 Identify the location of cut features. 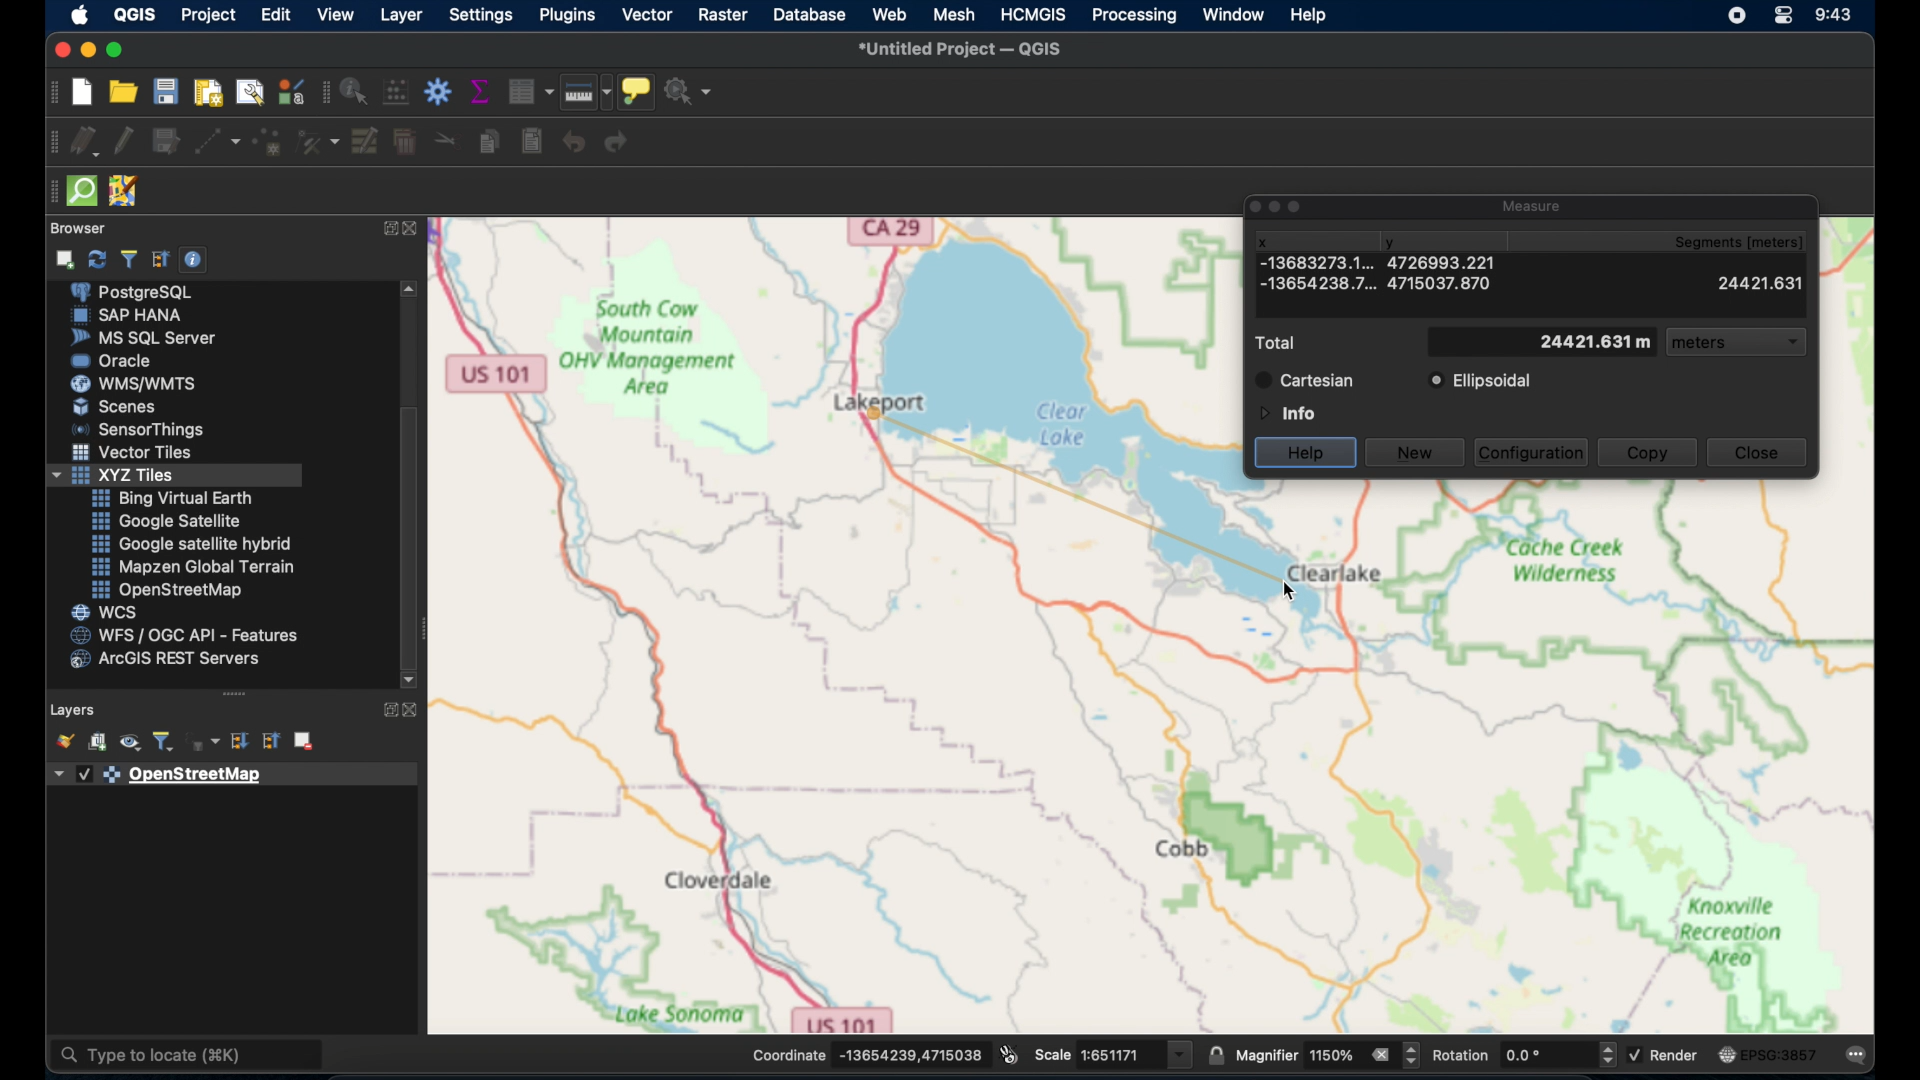
(442, 139).